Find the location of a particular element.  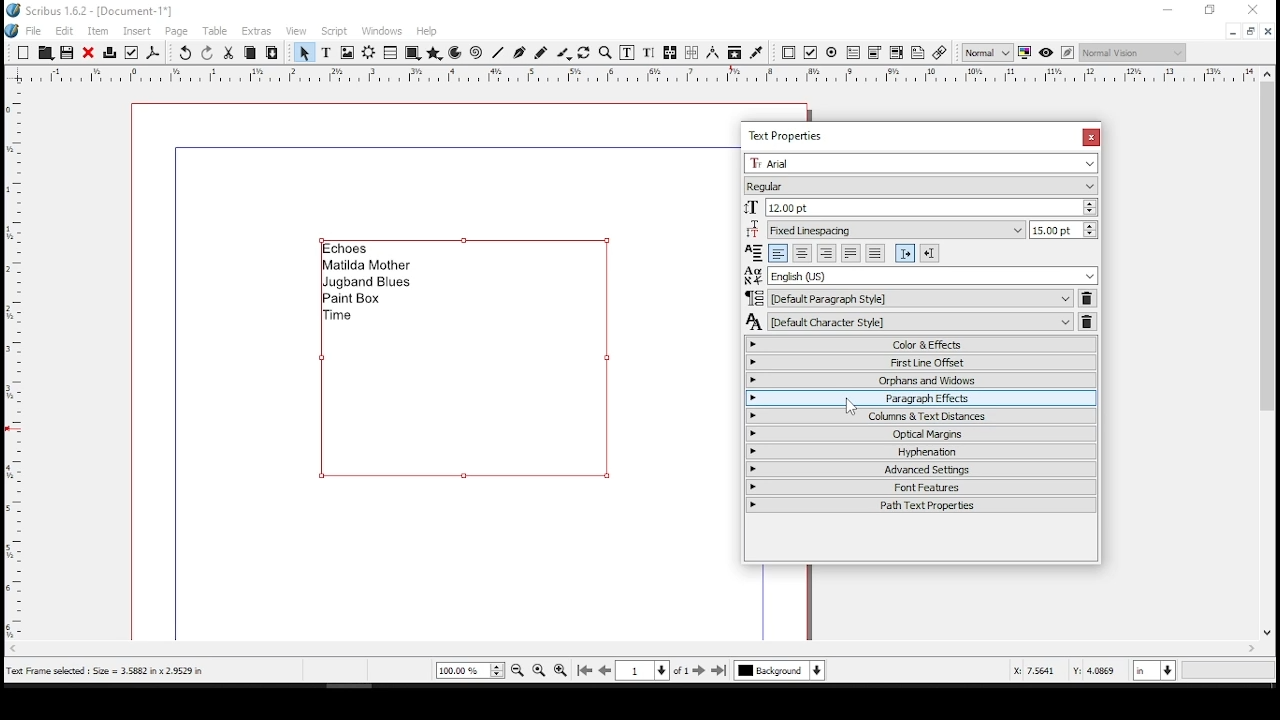

font size is located at coordinates (922, 207).